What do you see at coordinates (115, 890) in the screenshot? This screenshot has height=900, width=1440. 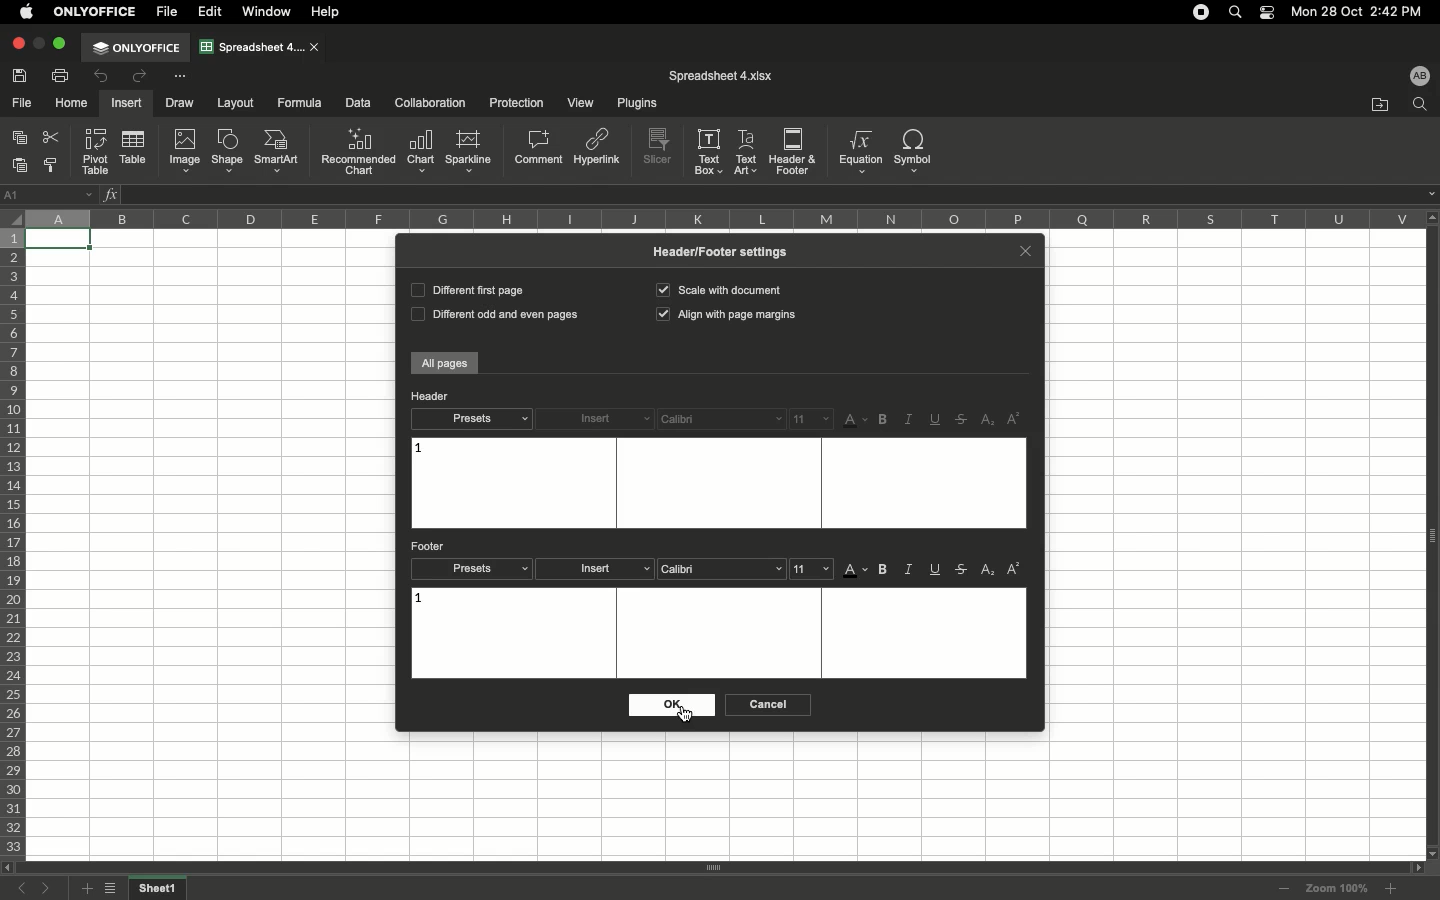 I see `List of sheets` at bounding box center [115, 890].